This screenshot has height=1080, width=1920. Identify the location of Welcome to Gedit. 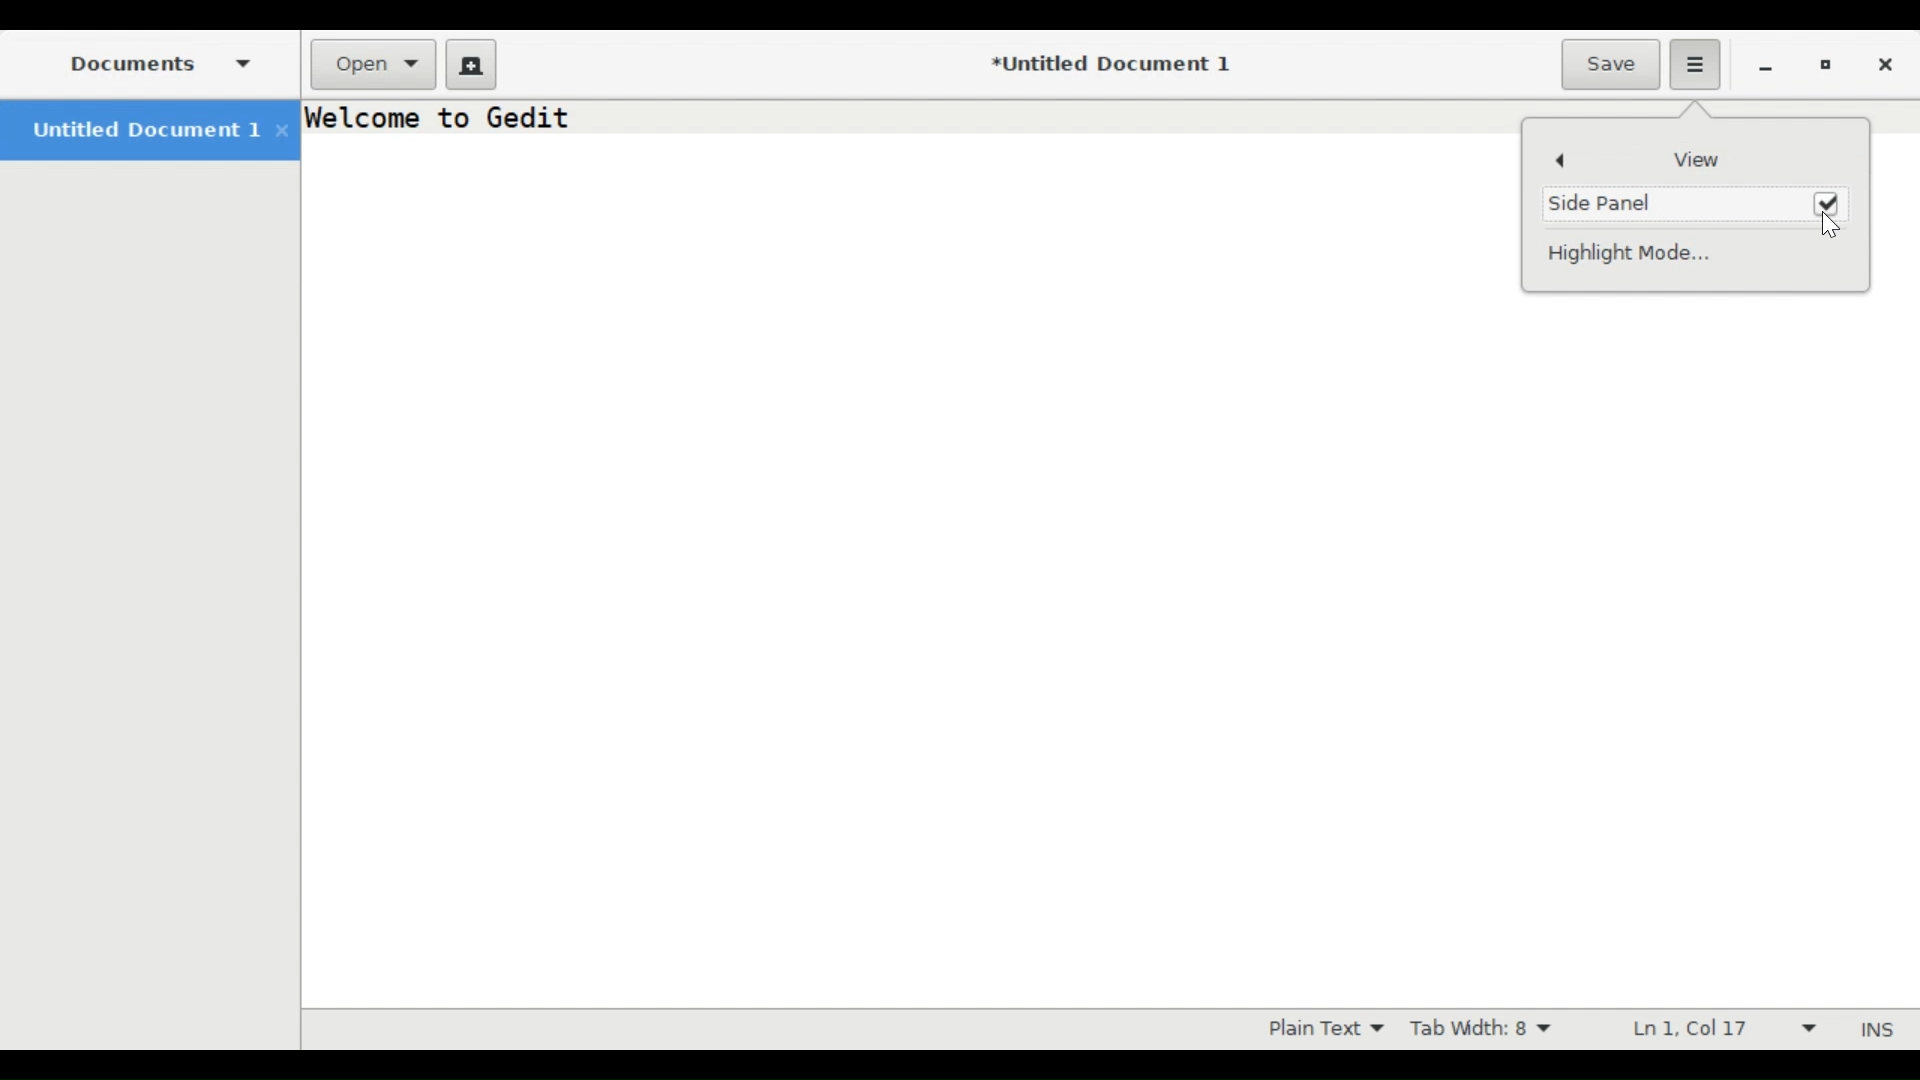
(443, 118).